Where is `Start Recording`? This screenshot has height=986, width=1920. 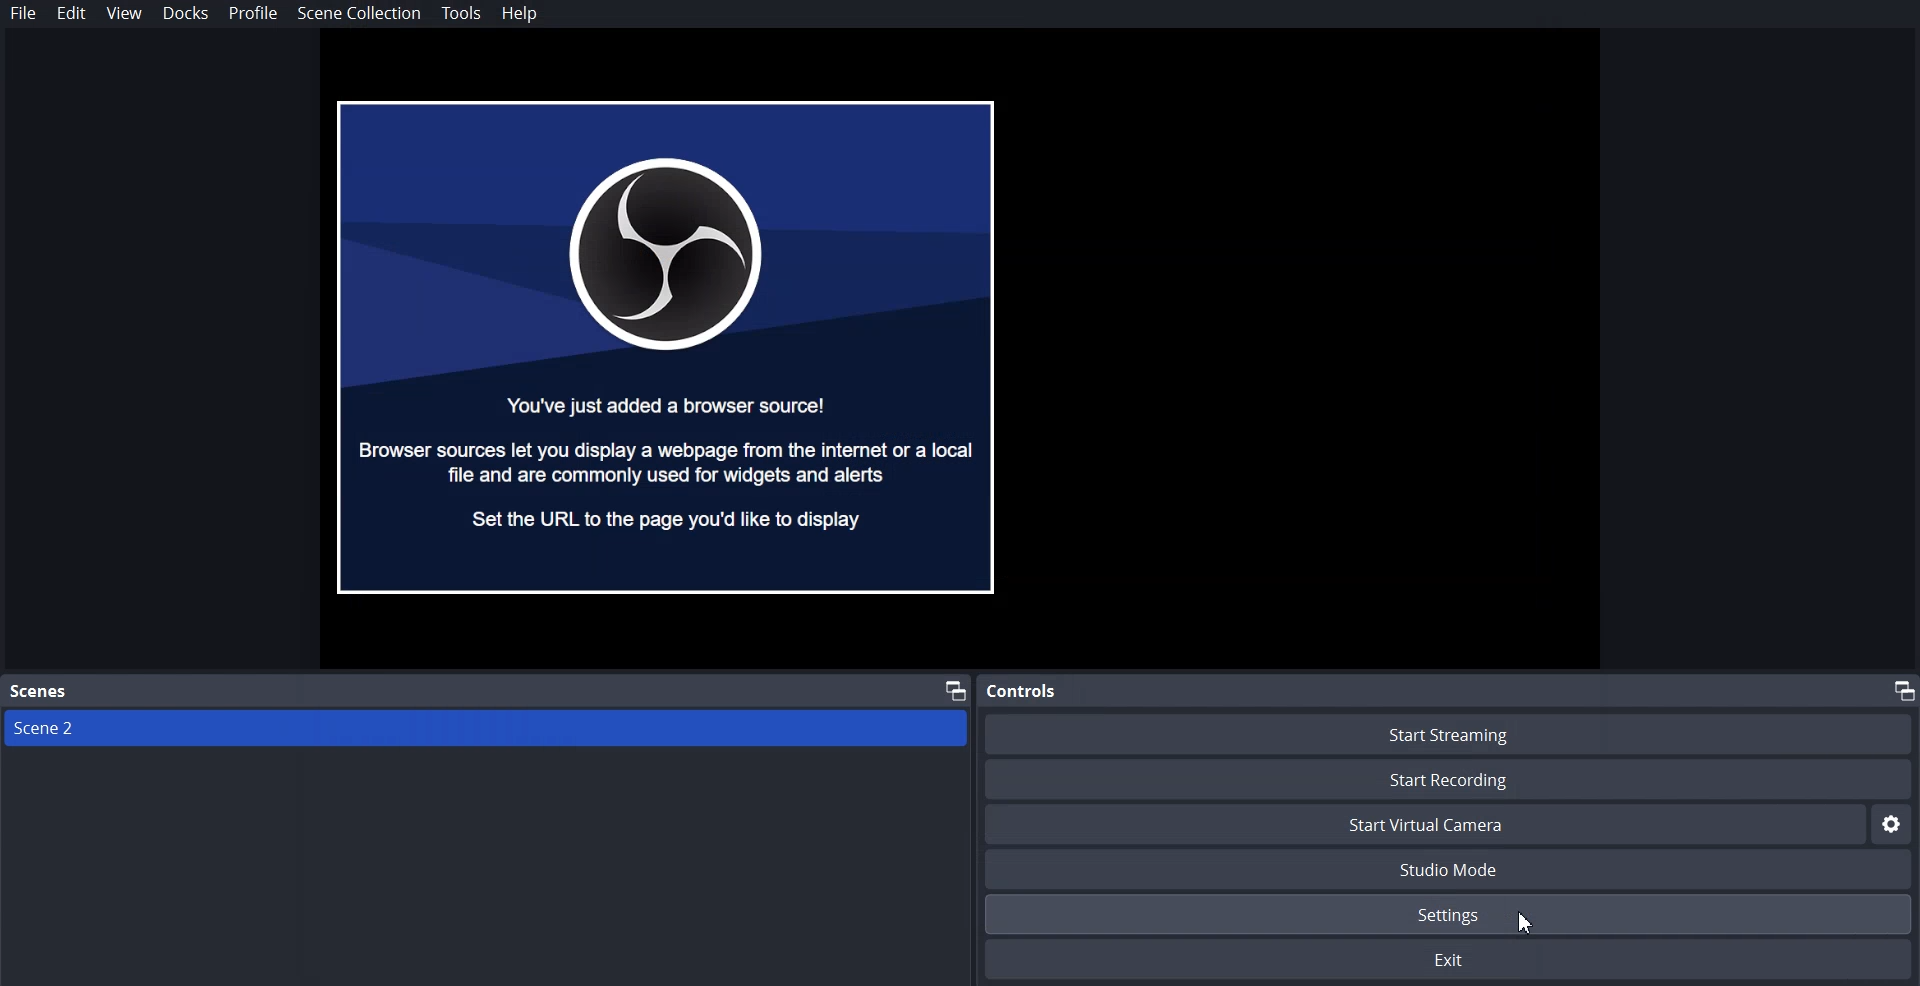
Start Recording is located at coordinates (1447, 779).